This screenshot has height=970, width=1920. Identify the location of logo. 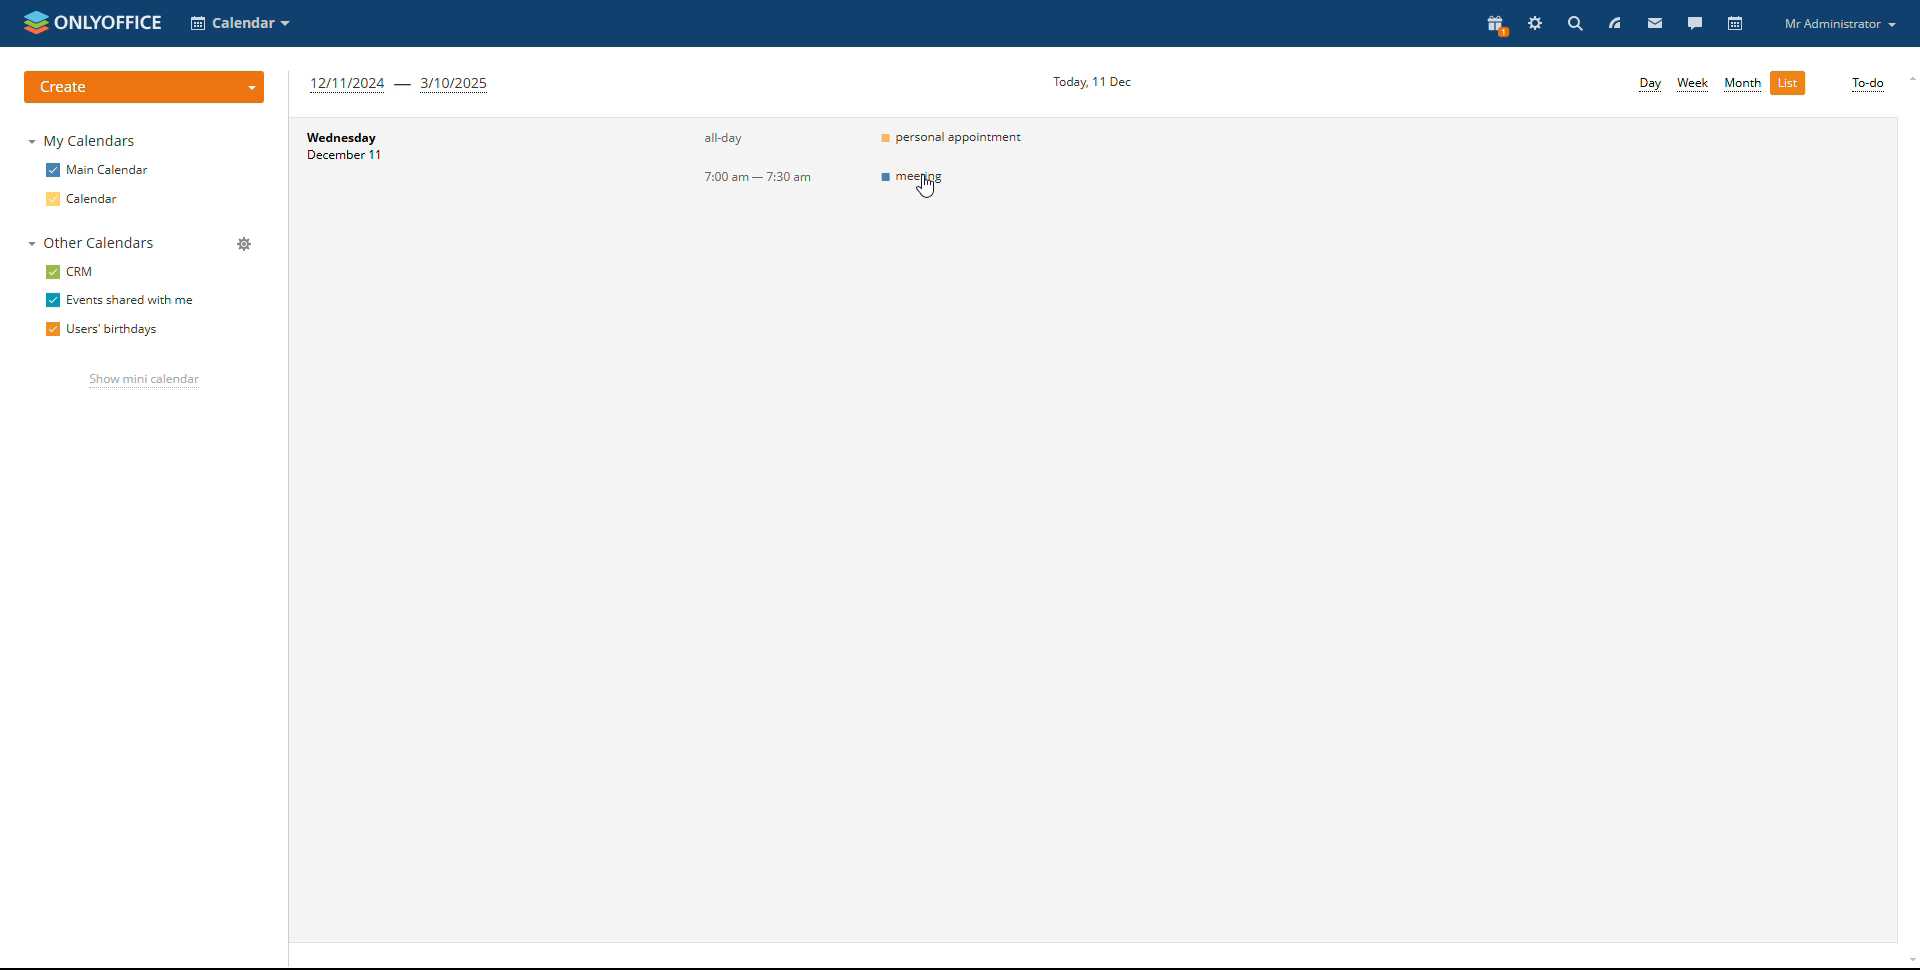
(91, 20).